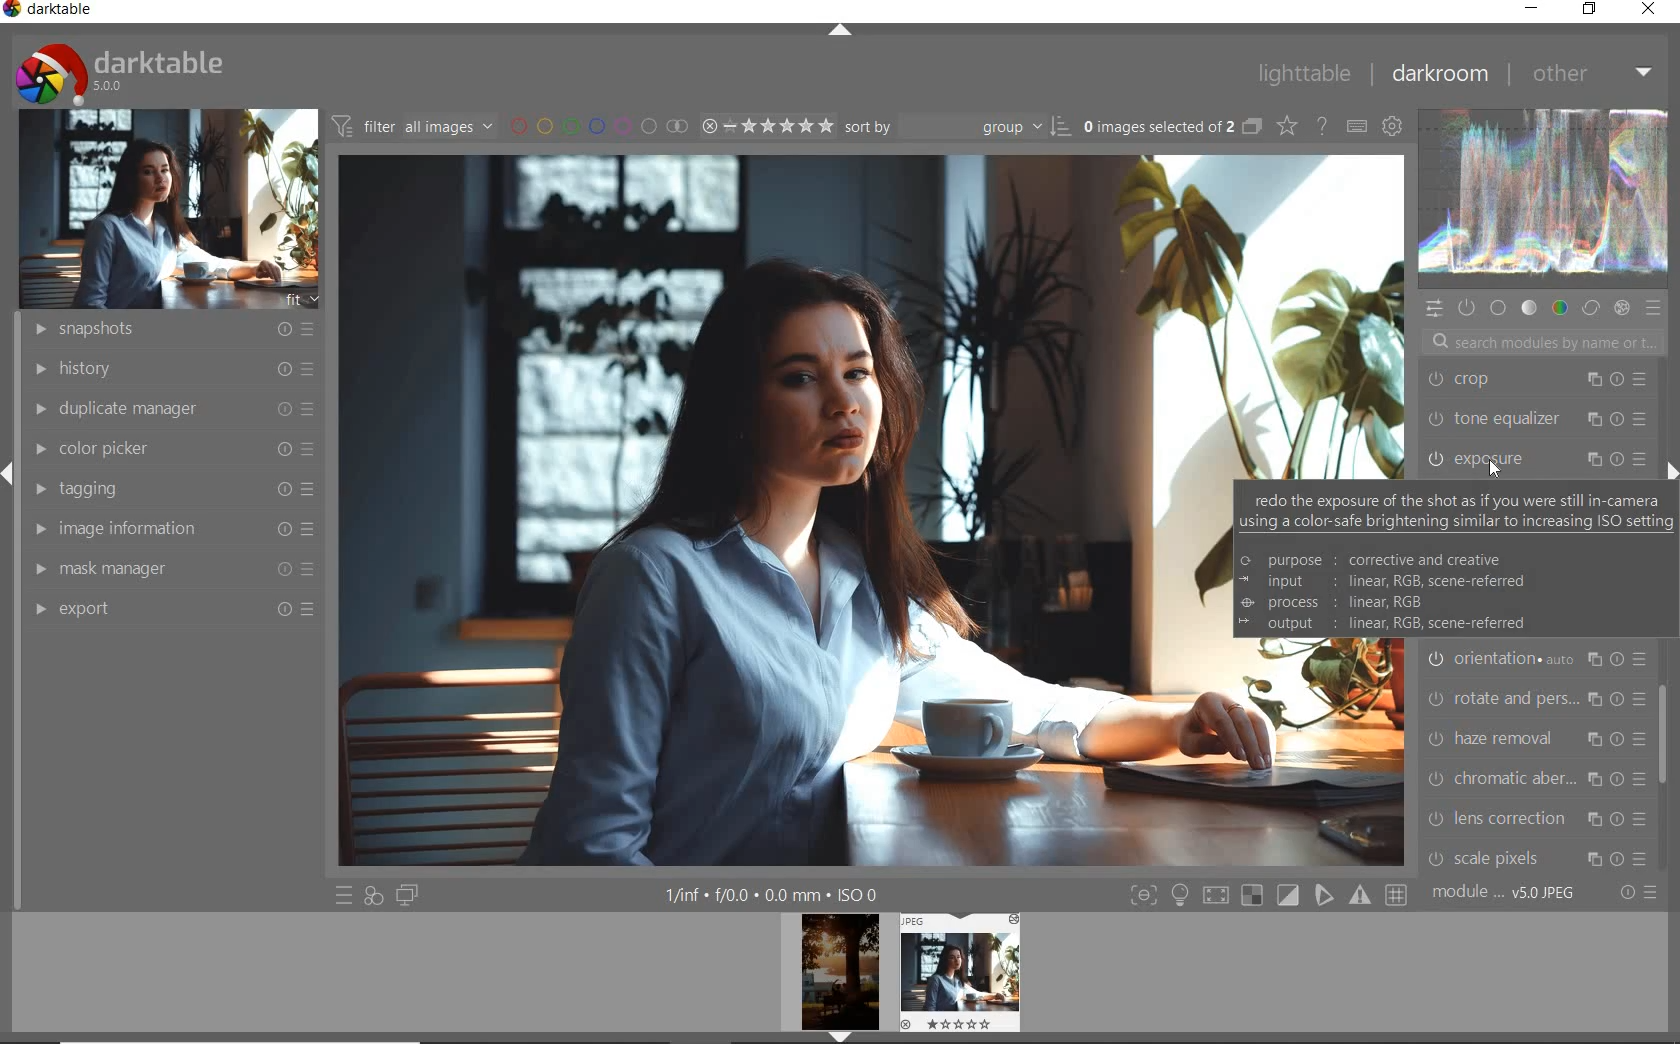 The image size is (1680, 1044). I want to click on EFFECT, so click(1621, 308).